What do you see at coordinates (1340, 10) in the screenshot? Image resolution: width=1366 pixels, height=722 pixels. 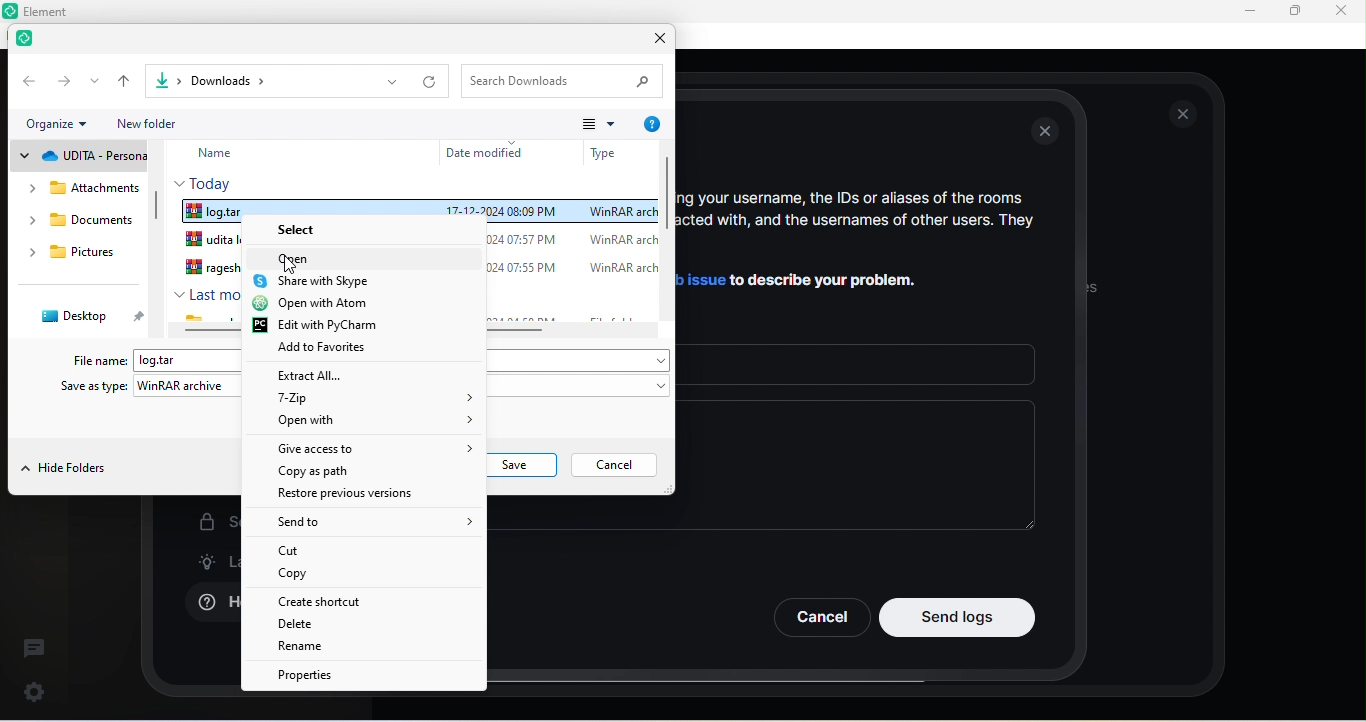 I see `close` at bounding box center [1340, 10].